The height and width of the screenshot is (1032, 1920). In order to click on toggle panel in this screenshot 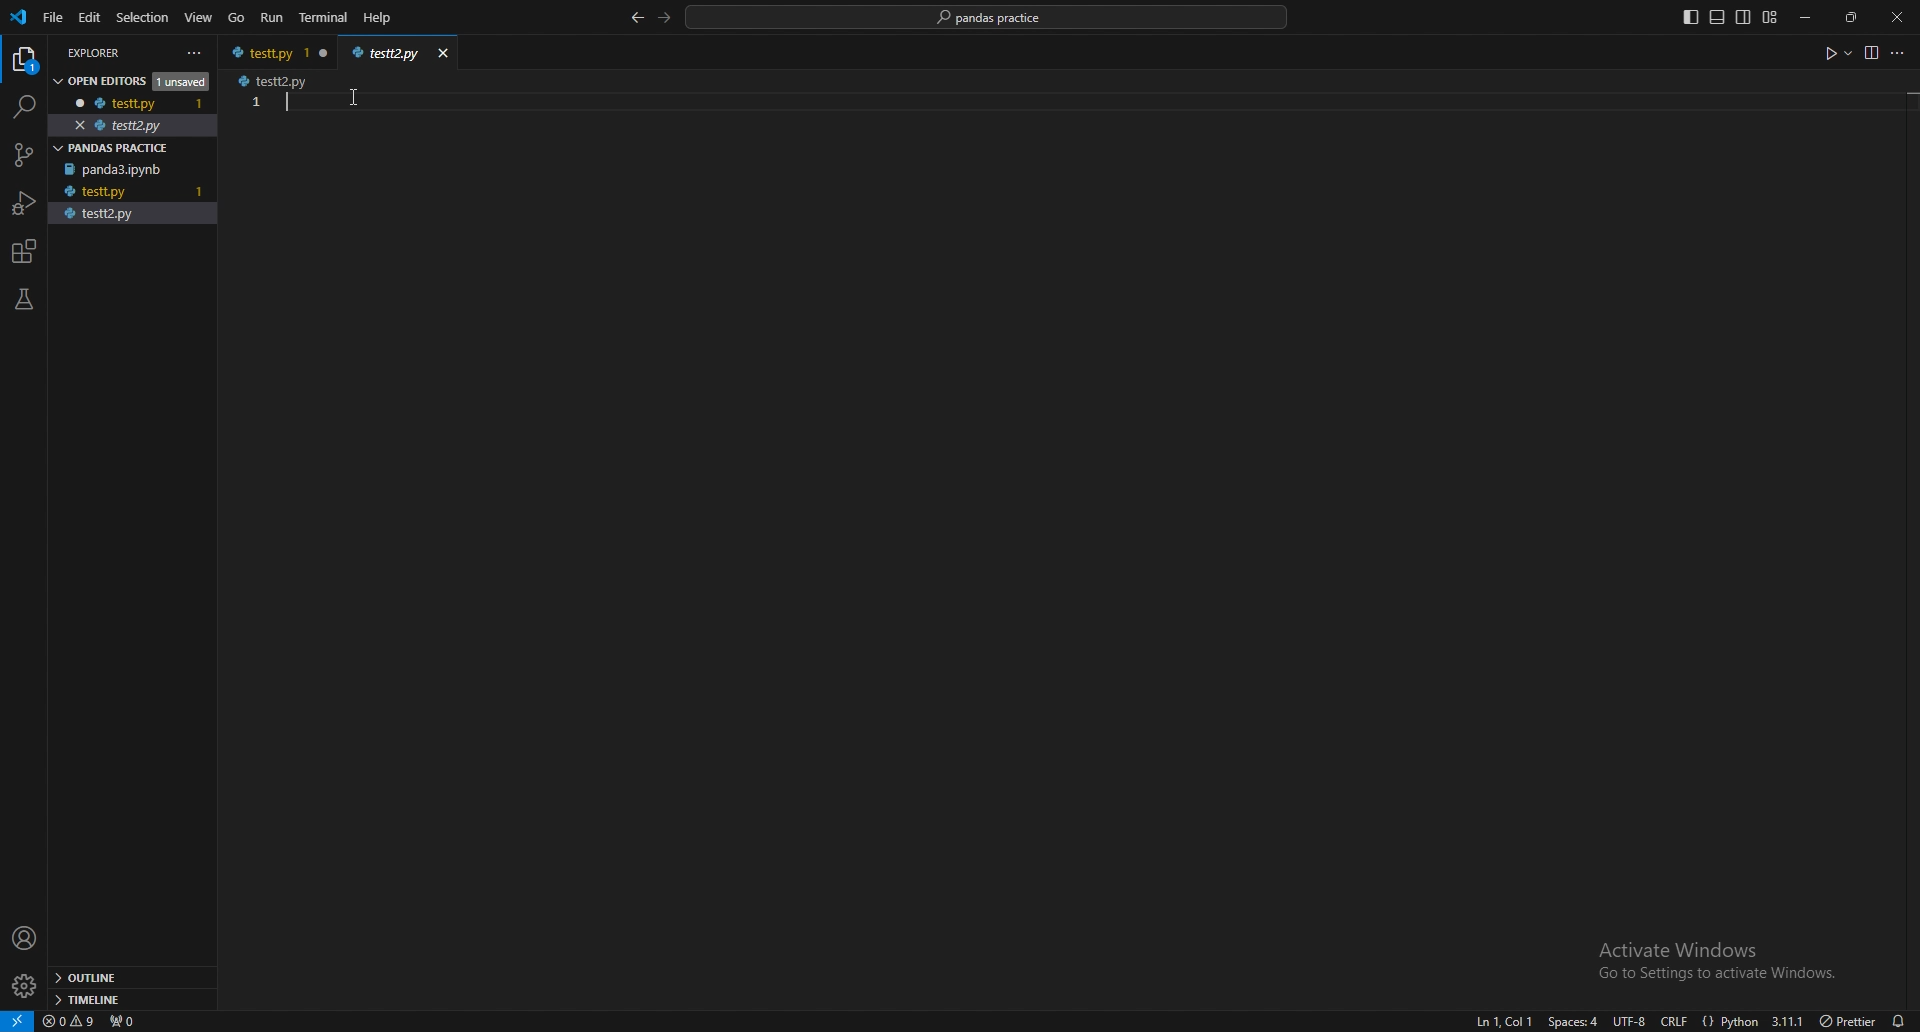, I will do `click(1717, 18)`.